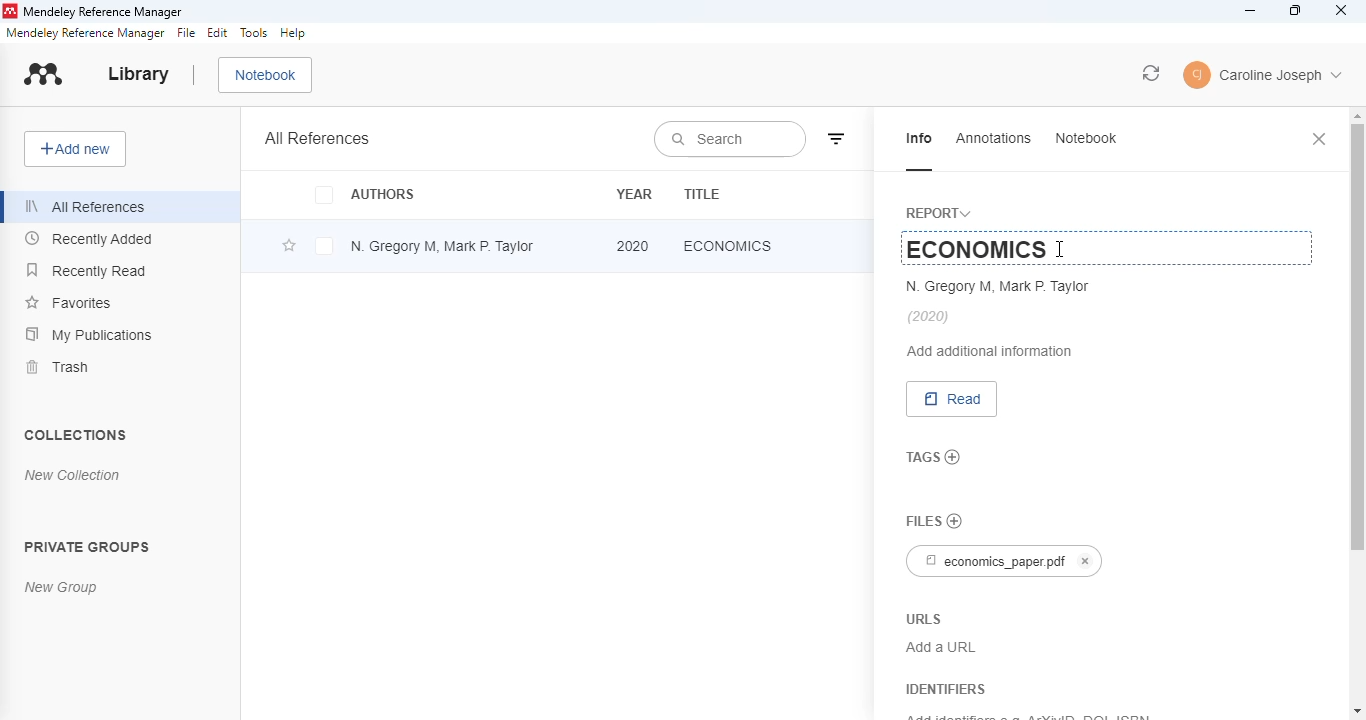 Image resolution: width=1366 pixels, height=720 pixels. What do you see at coordinates (254, 32) in the screenshot?
I see `tools` at bounding box center [254, 32].